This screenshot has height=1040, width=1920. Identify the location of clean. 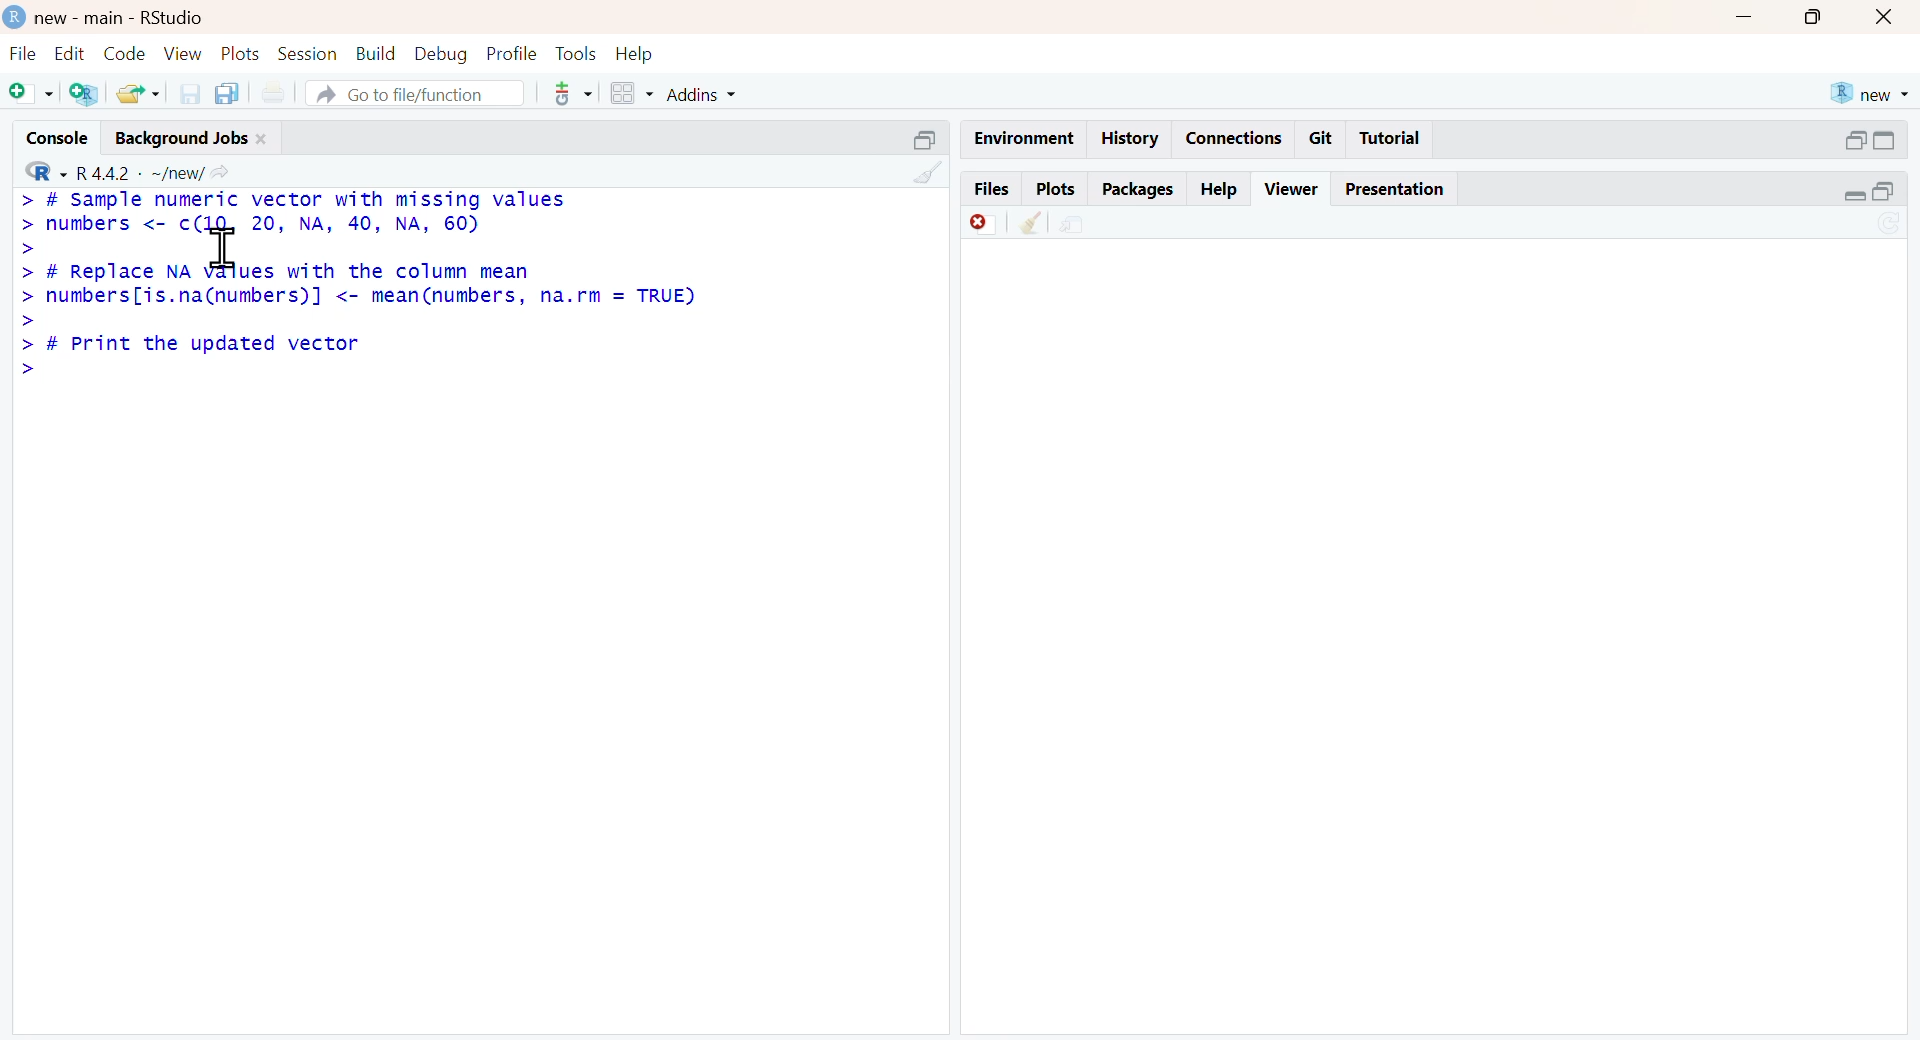
(929, 174).